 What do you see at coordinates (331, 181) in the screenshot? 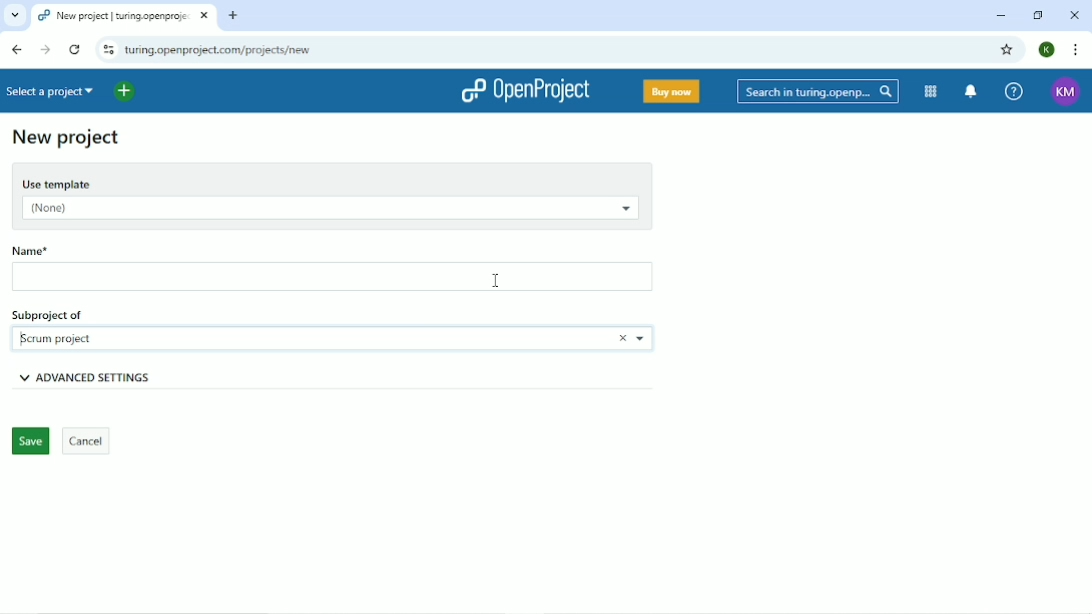
I see `Use template` at bounding box center [331, 181].